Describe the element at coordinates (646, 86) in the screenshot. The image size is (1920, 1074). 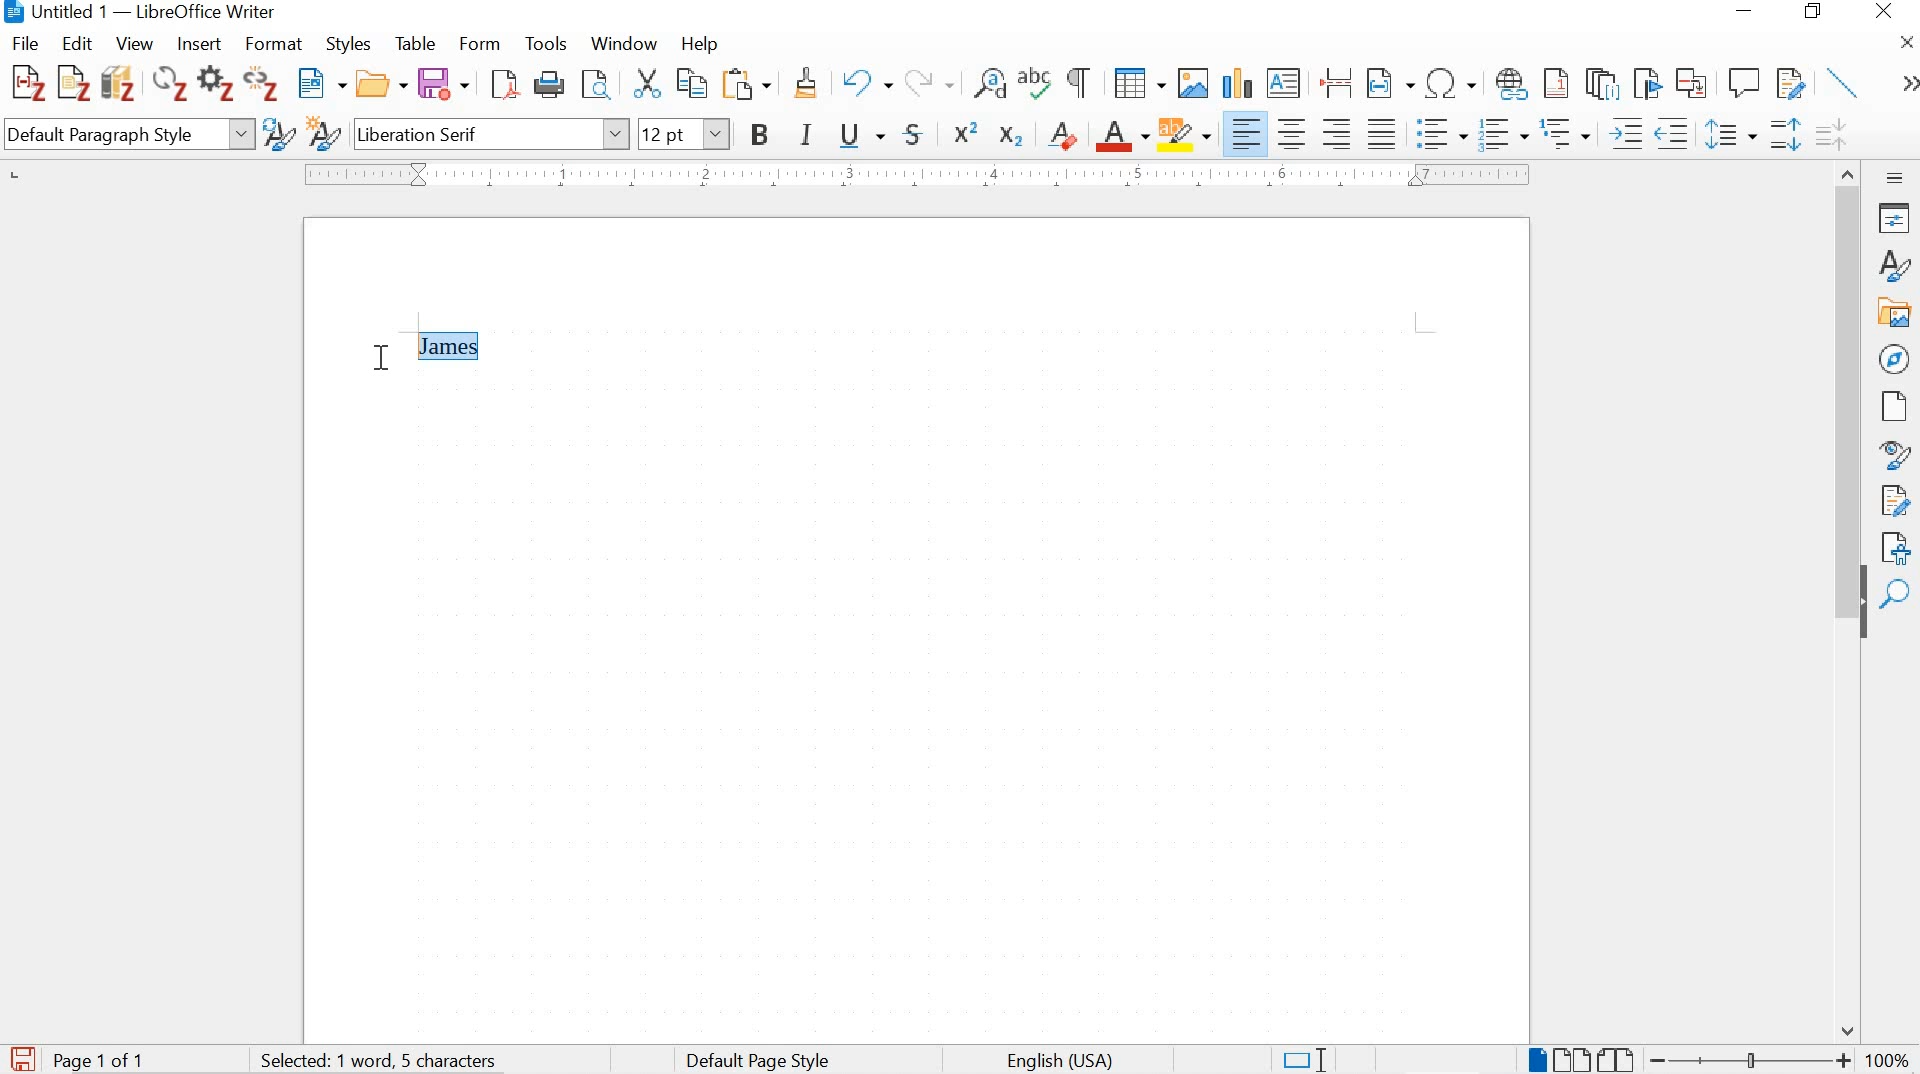
I see `cut` at that location.